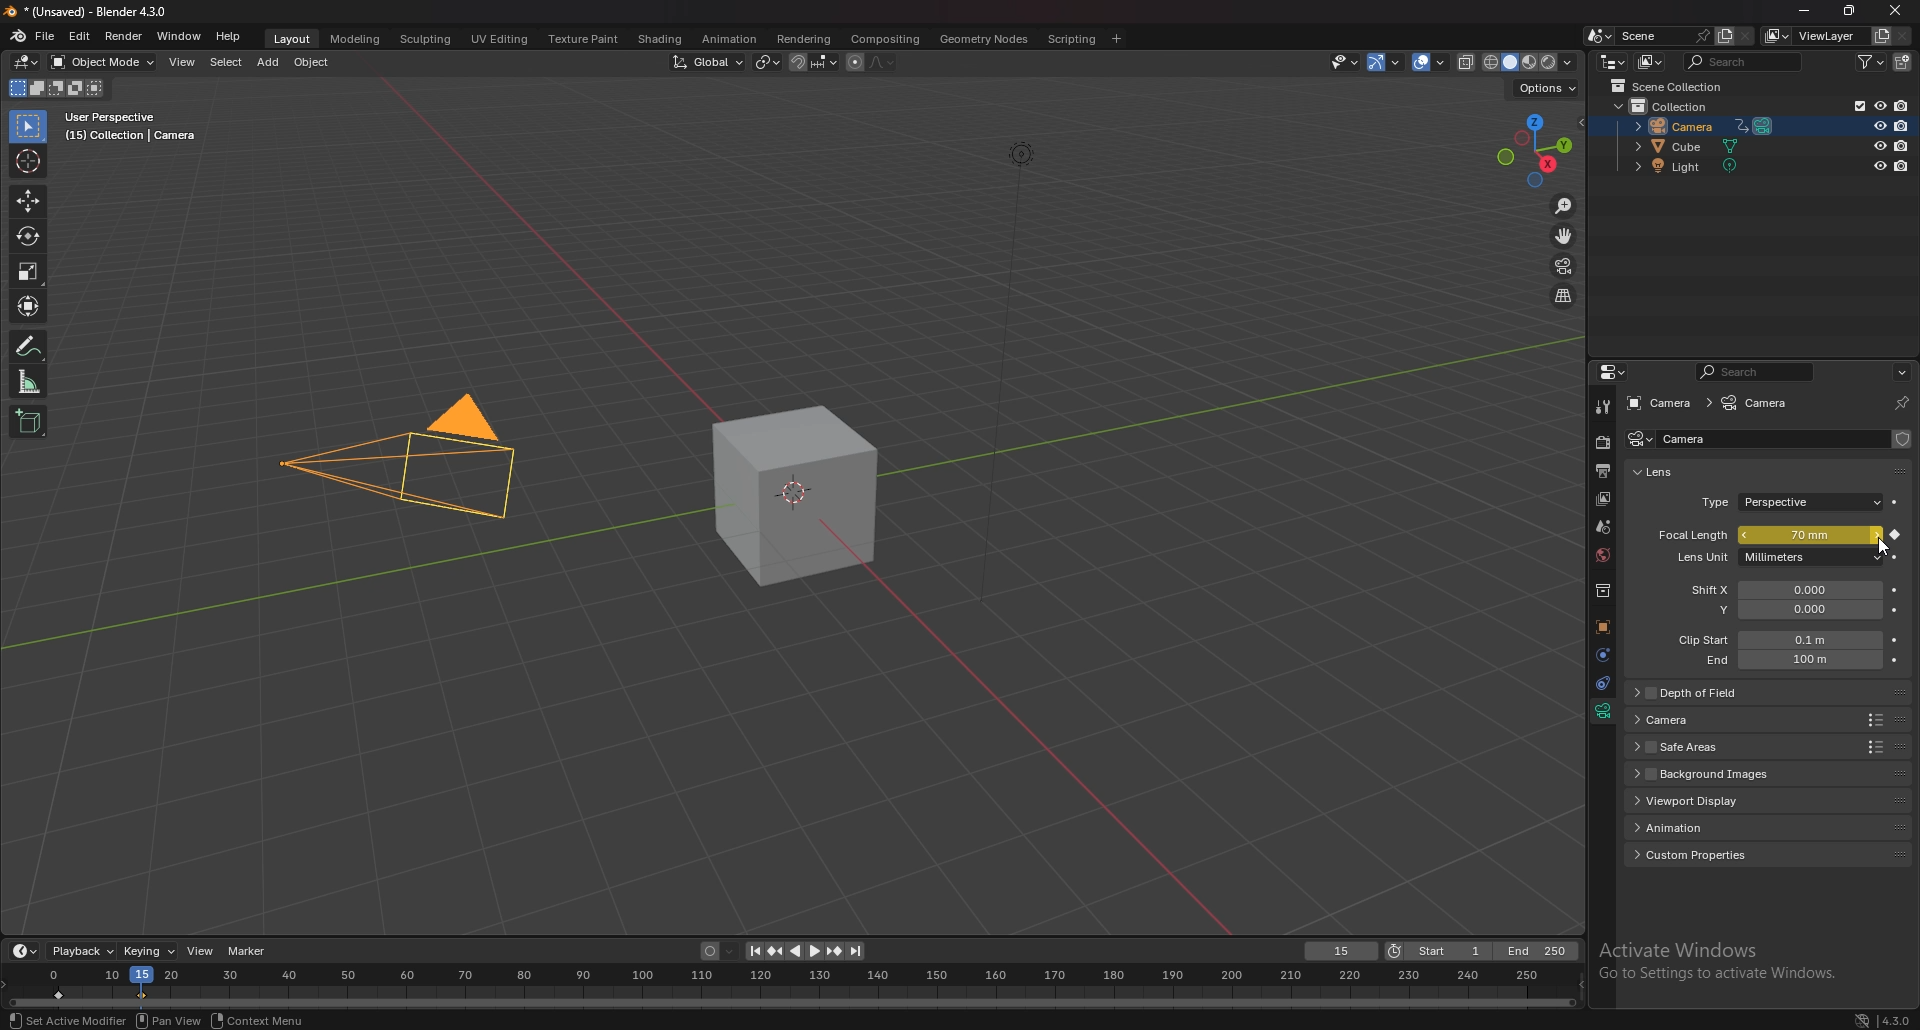 This screenshot has width=1920, height=1030. I want to click on info, so click(131, 127).